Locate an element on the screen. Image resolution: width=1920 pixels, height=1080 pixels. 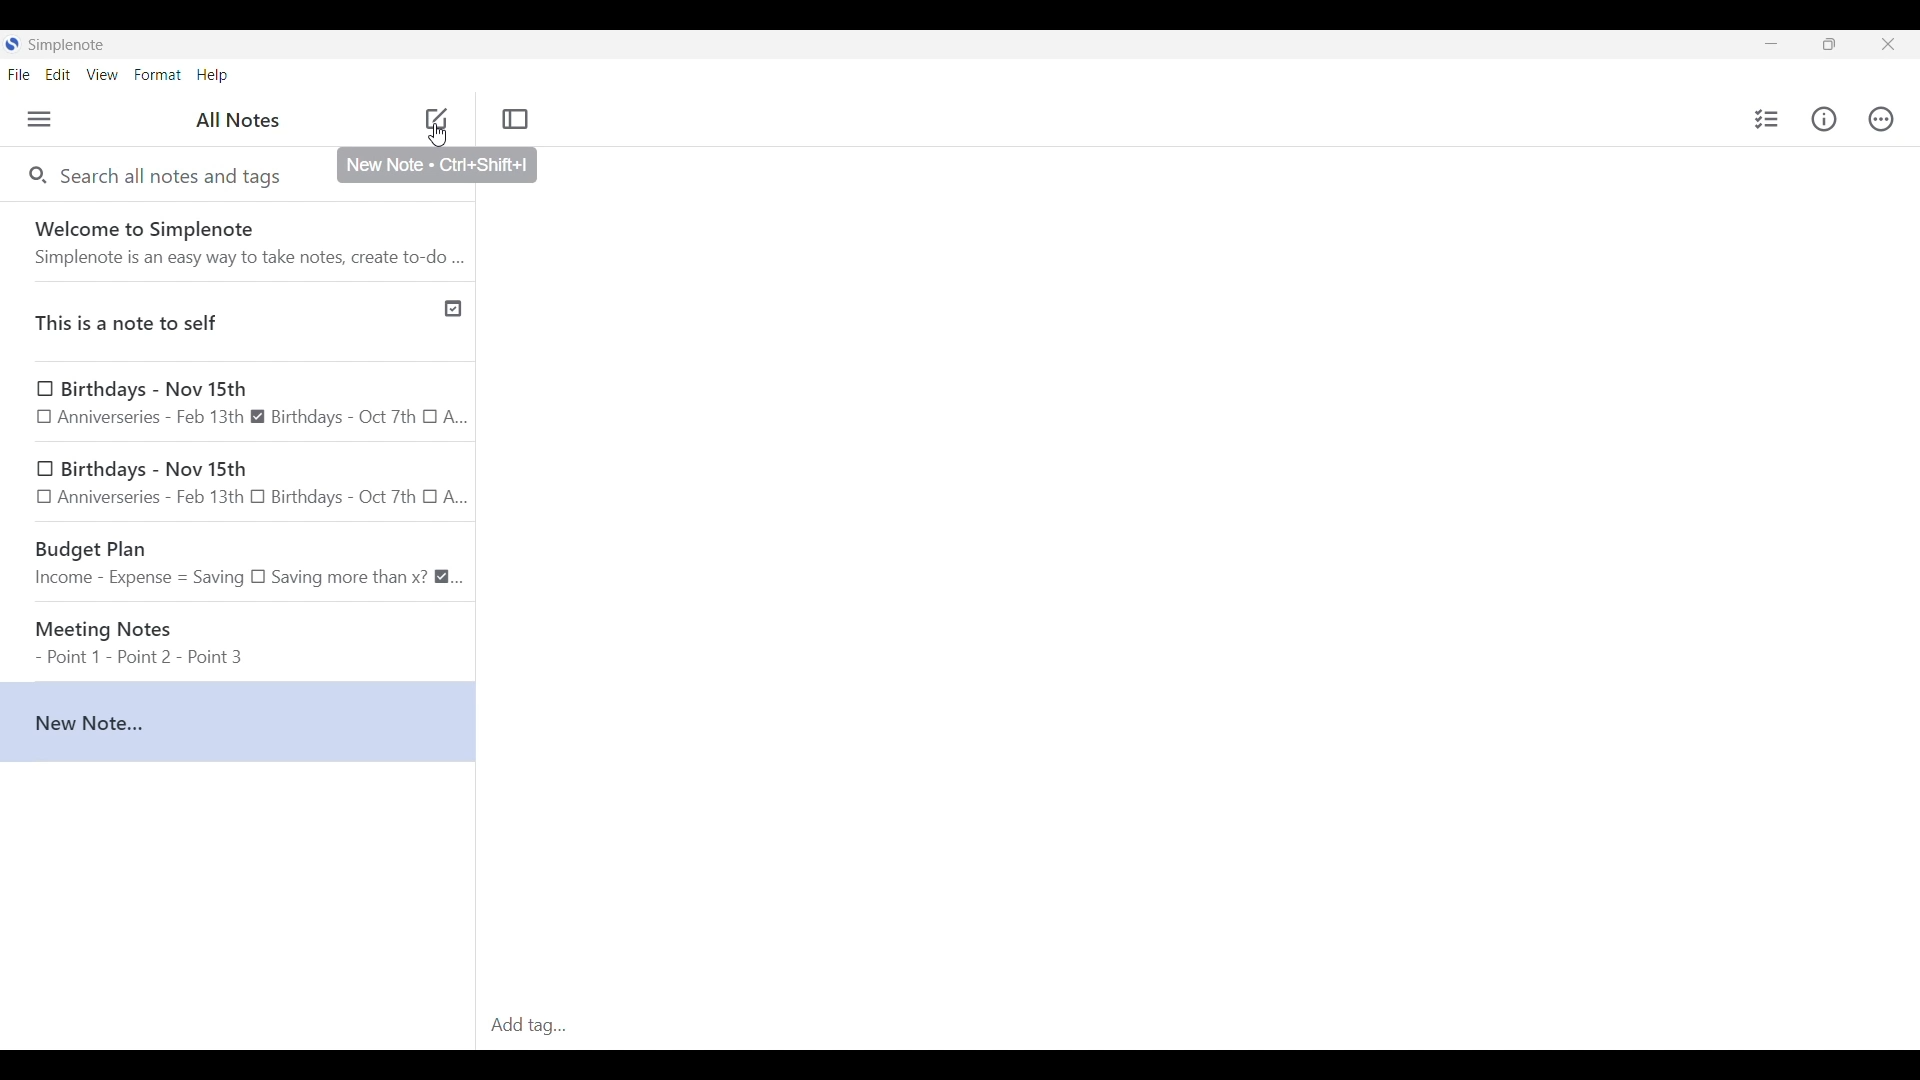
Format menu is located at coordinates (158, 75).